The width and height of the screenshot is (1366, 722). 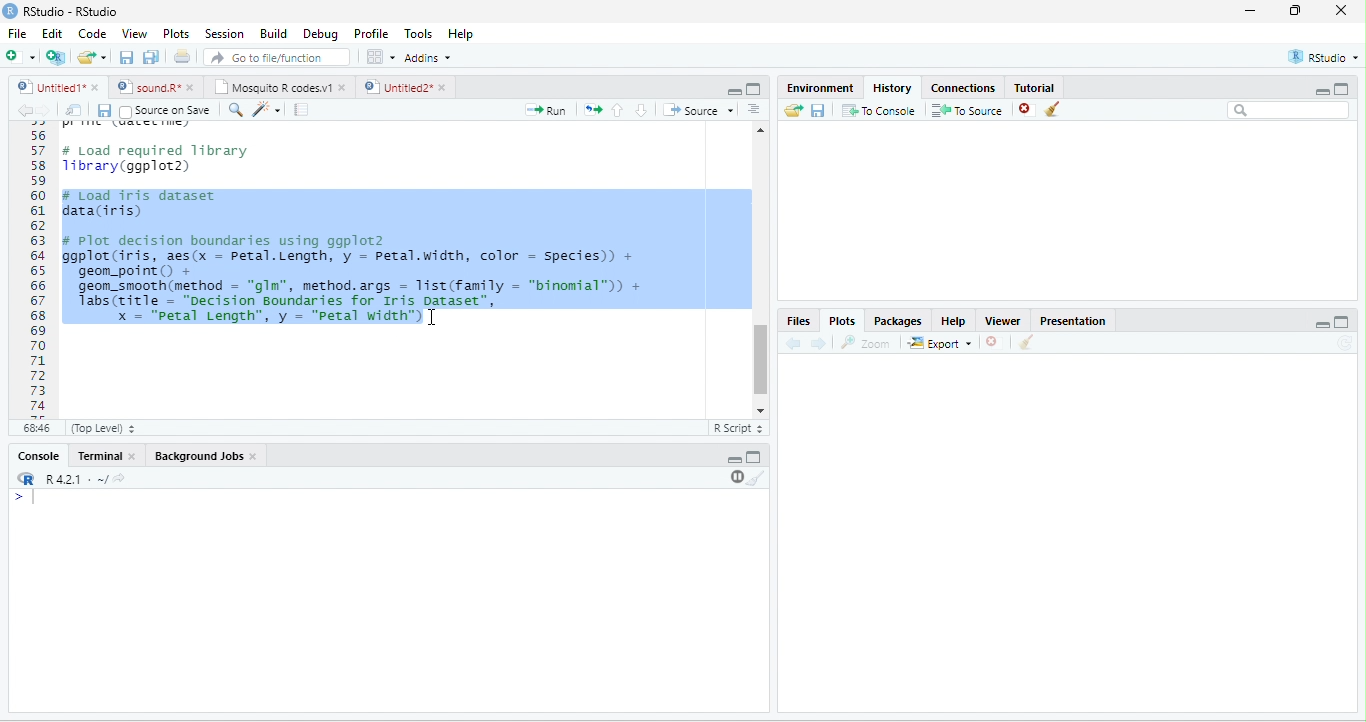 What do you see at coordinates (1027, 110) in the screenshot?
I see `close file` at bounding box center [1027, 110].